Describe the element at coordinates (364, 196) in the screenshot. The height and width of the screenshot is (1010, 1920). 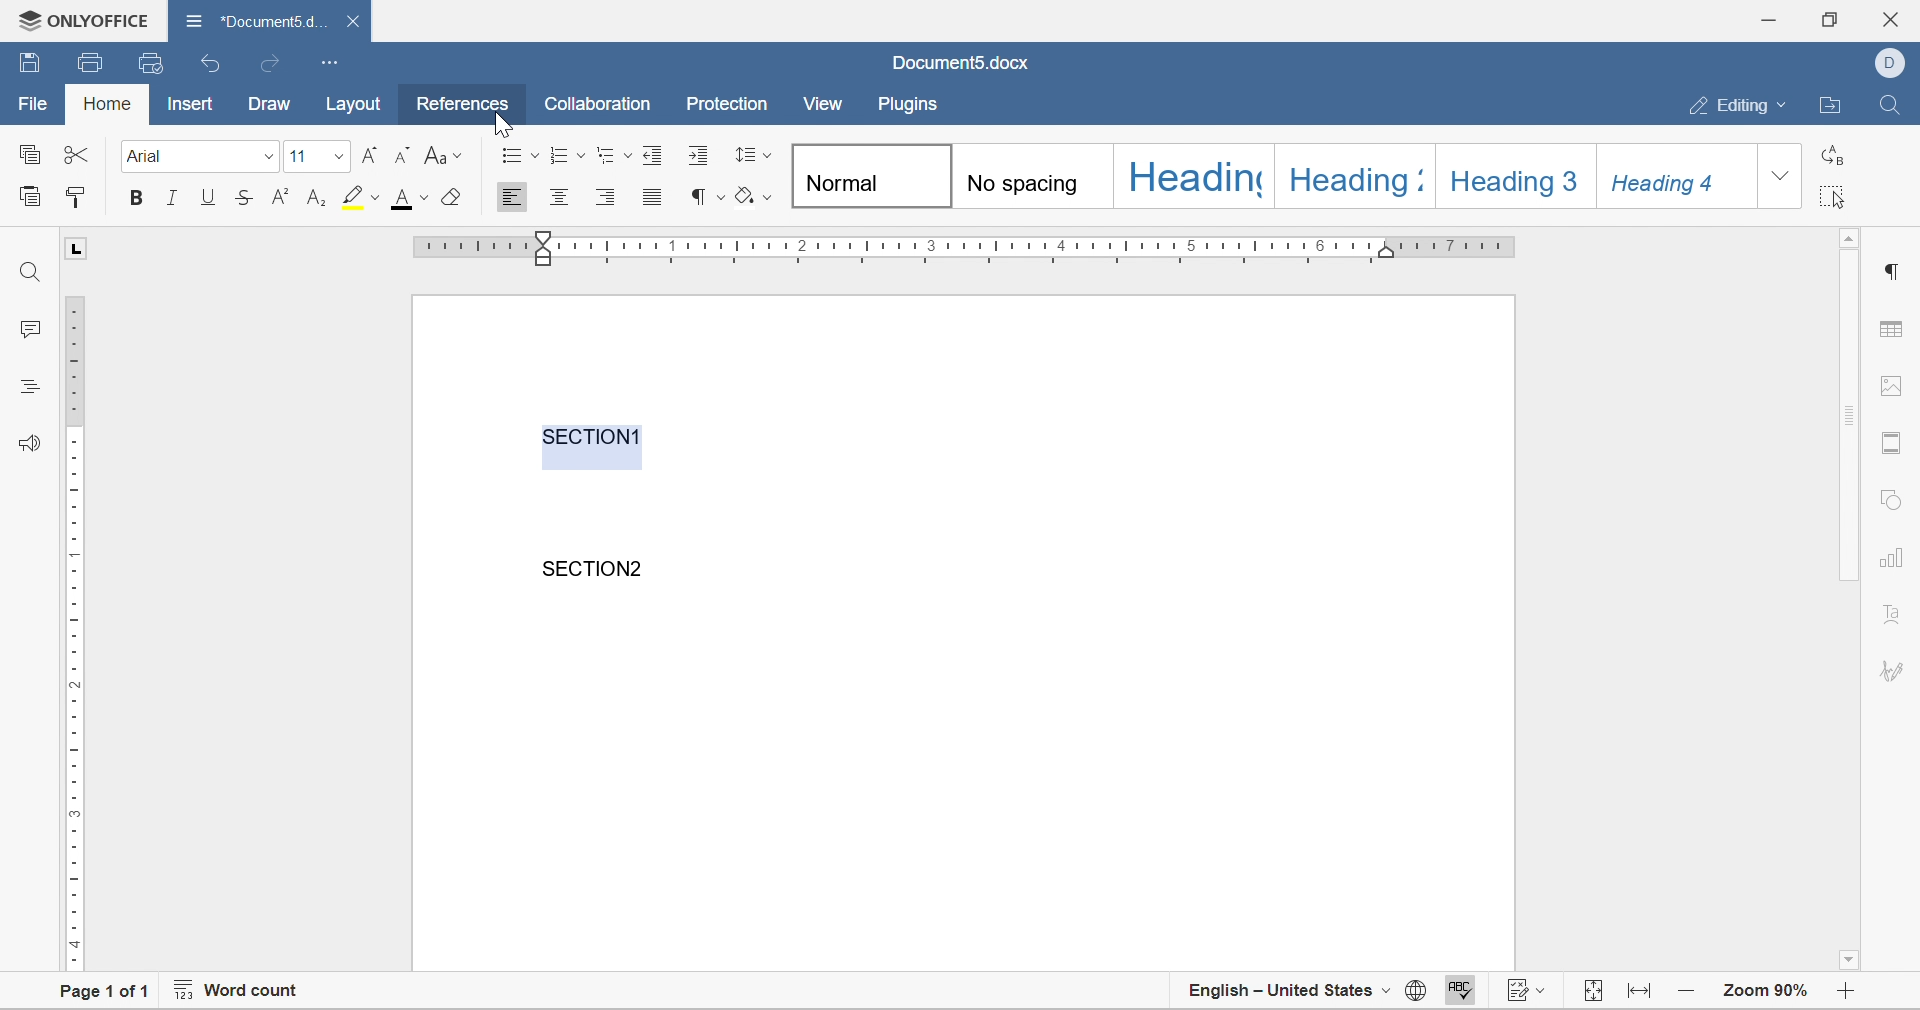
I see `highlight color` at that location.